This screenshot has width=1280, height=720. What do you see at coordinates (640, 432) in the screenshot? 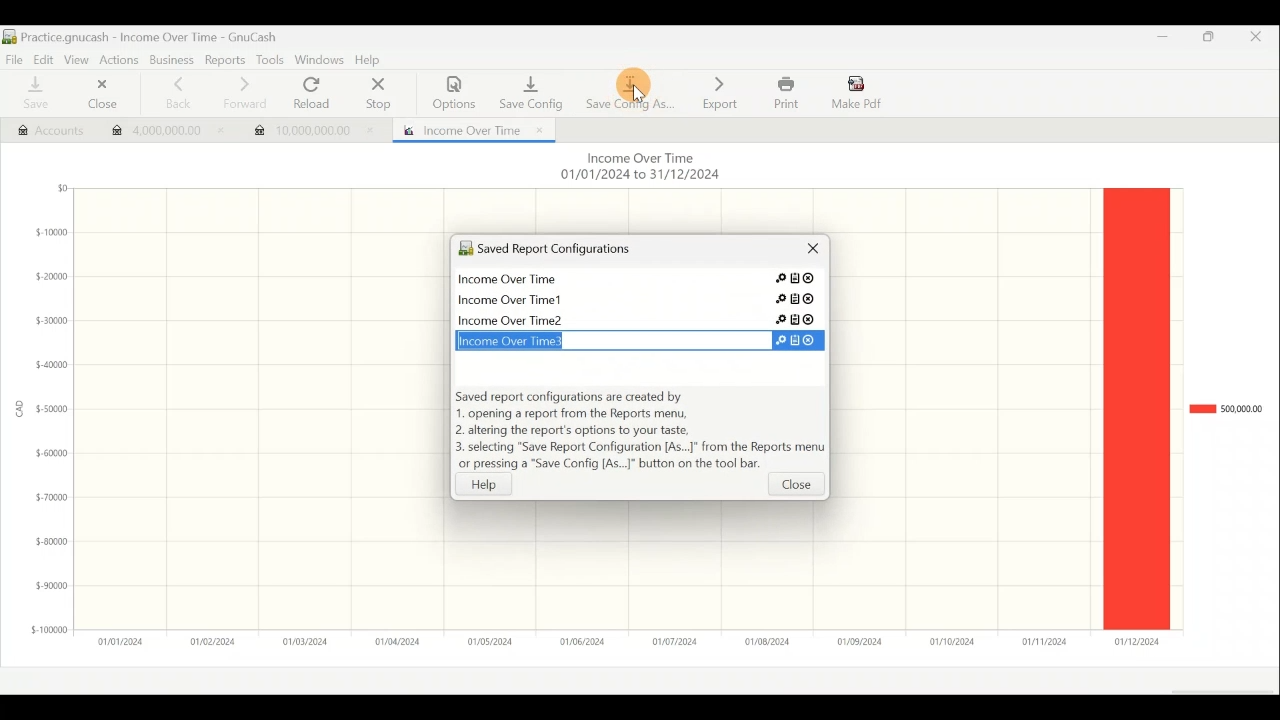
I see `Ways saved report configurations are created` at bounding box center [640, 432].